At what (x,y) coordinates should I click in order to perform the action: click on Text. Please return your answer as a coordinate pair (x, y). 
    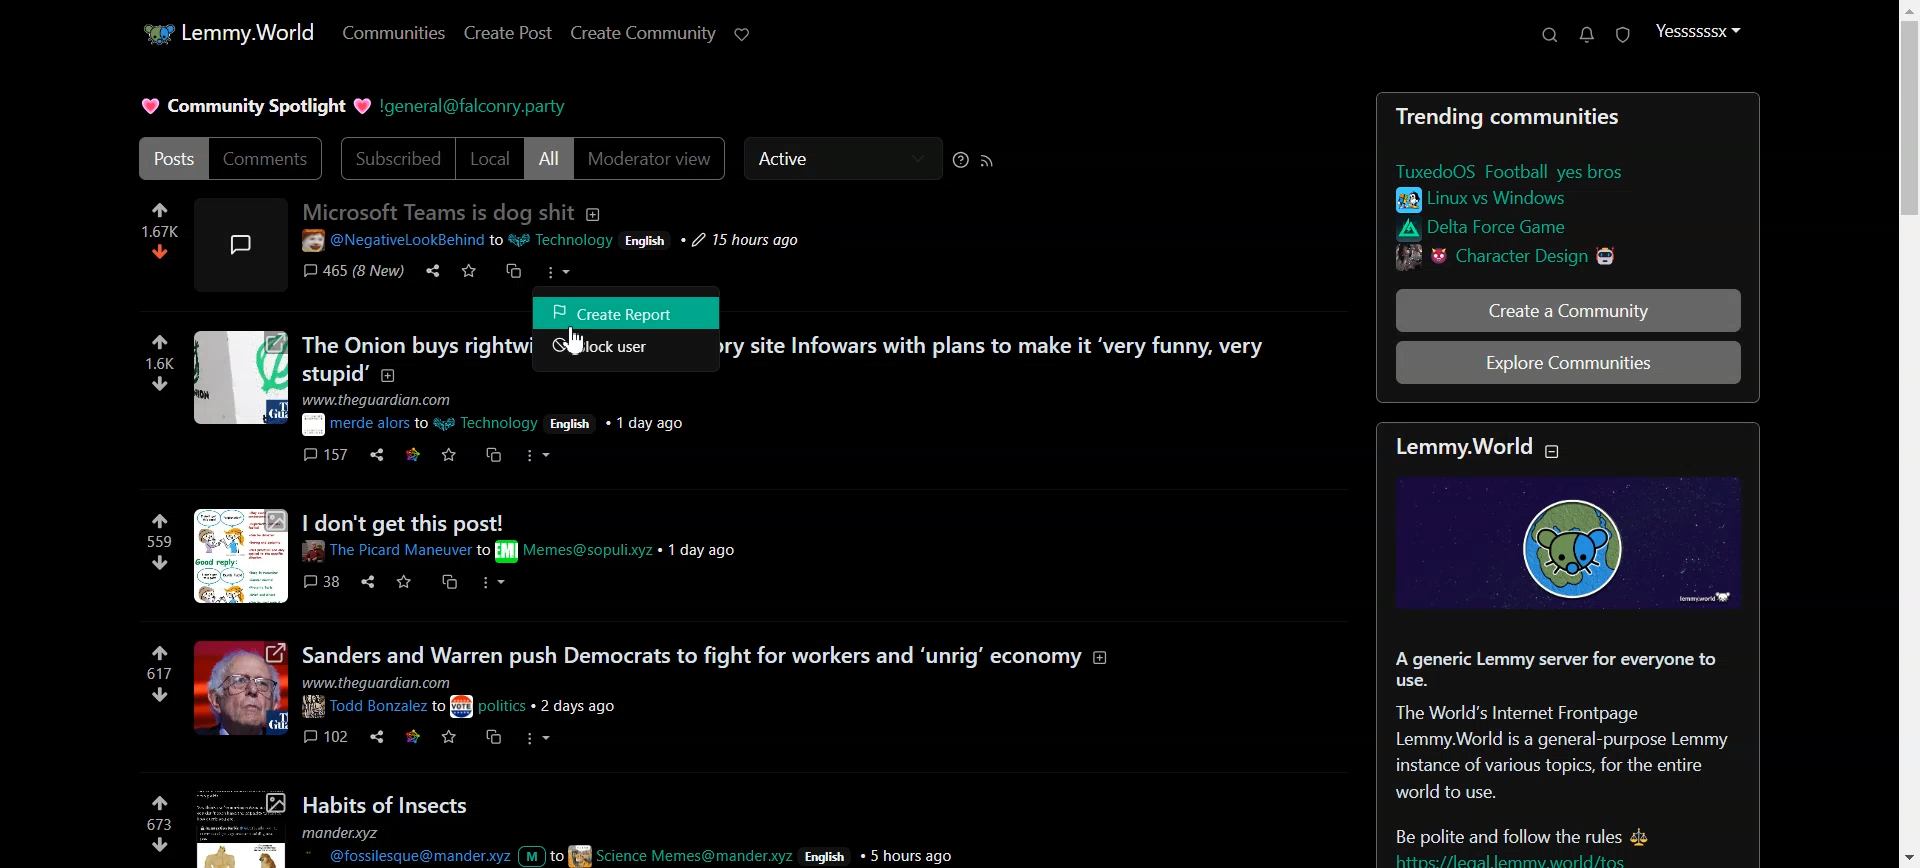
    Looking at the image, I should click on (252, 106).